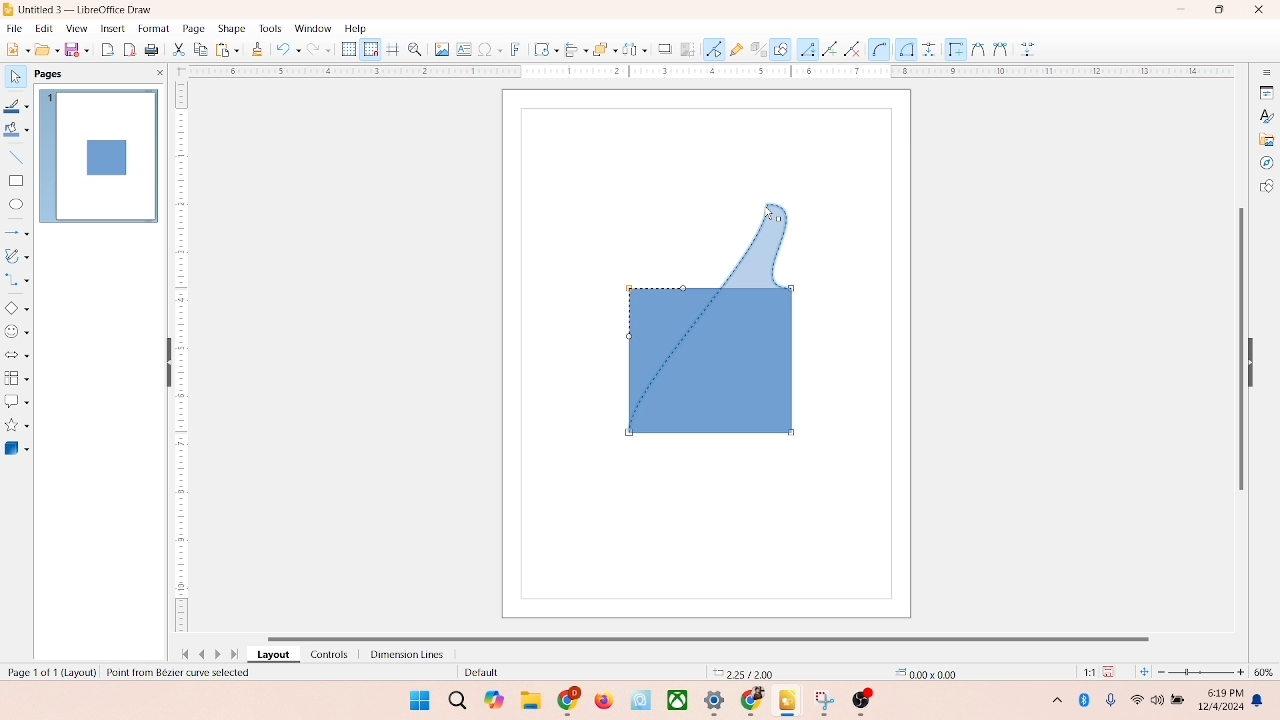  I want to click on folders, so click(530, 698).